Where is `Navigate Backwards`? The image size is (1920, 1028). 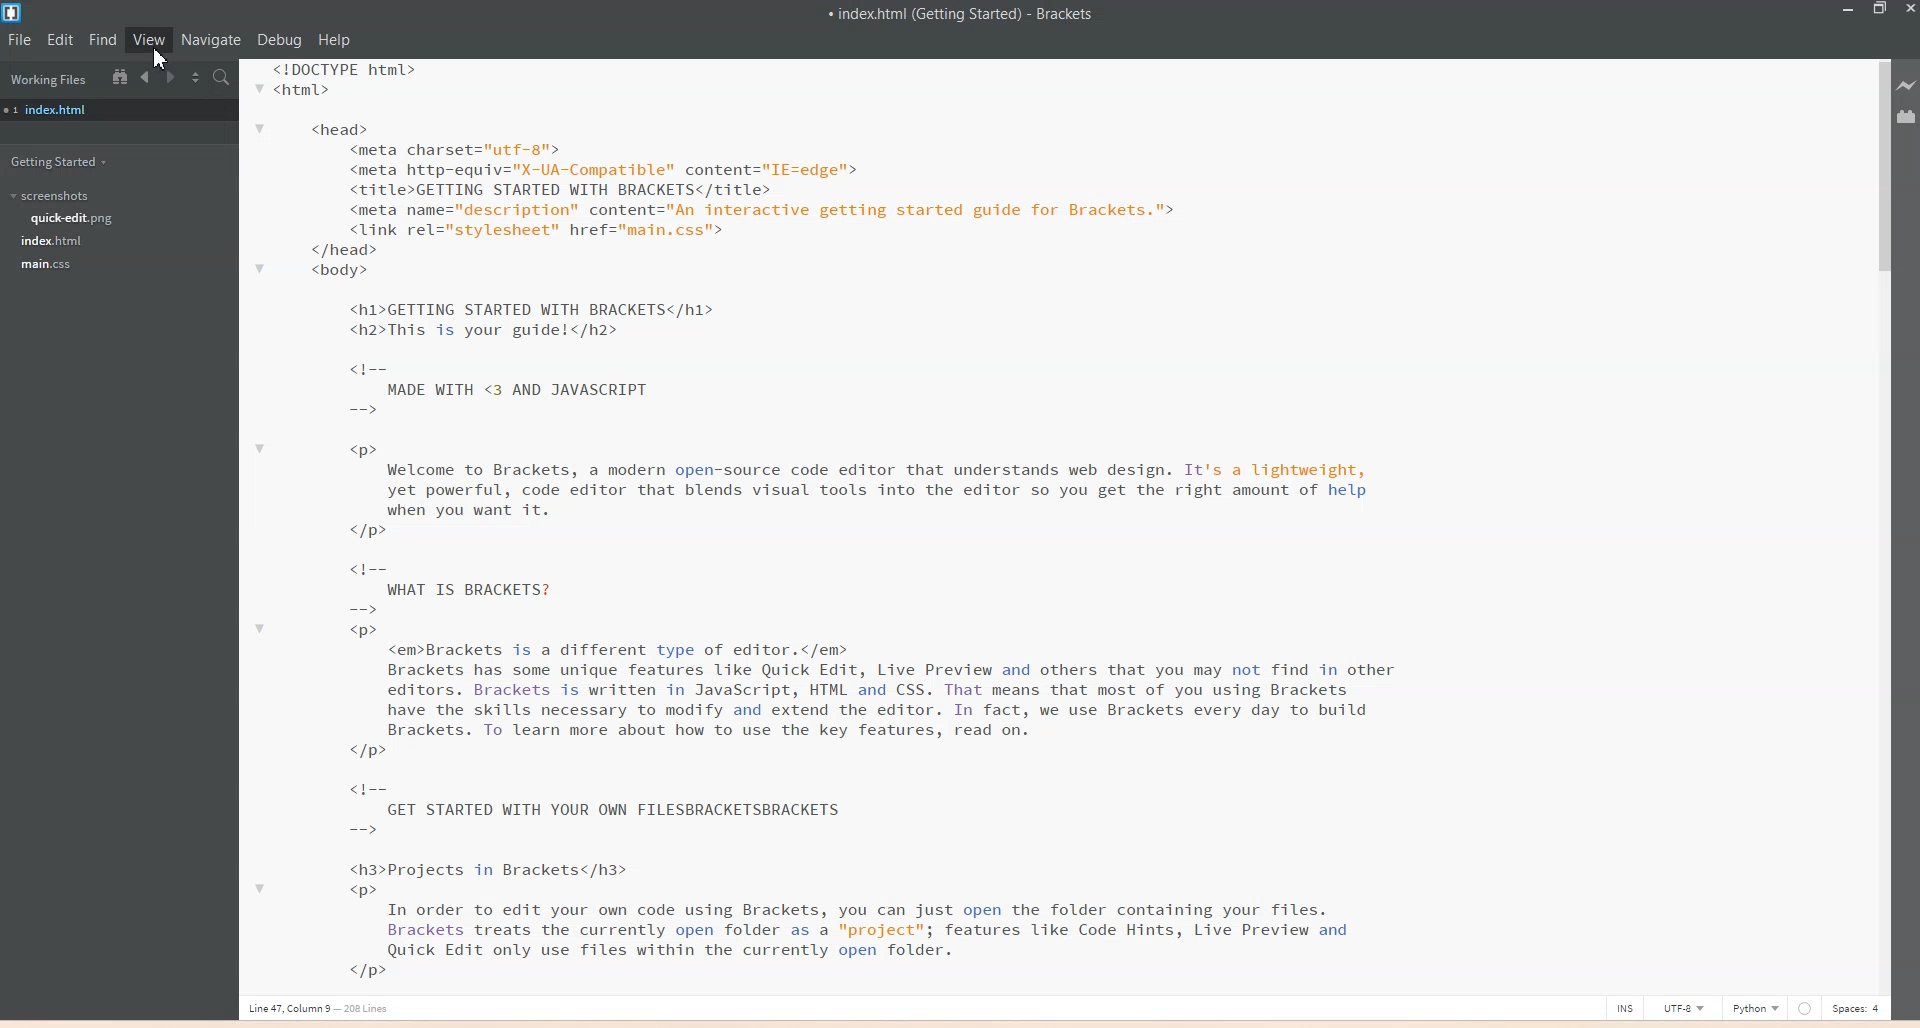
Navigate Backwards is located at coordinates (148, 77).